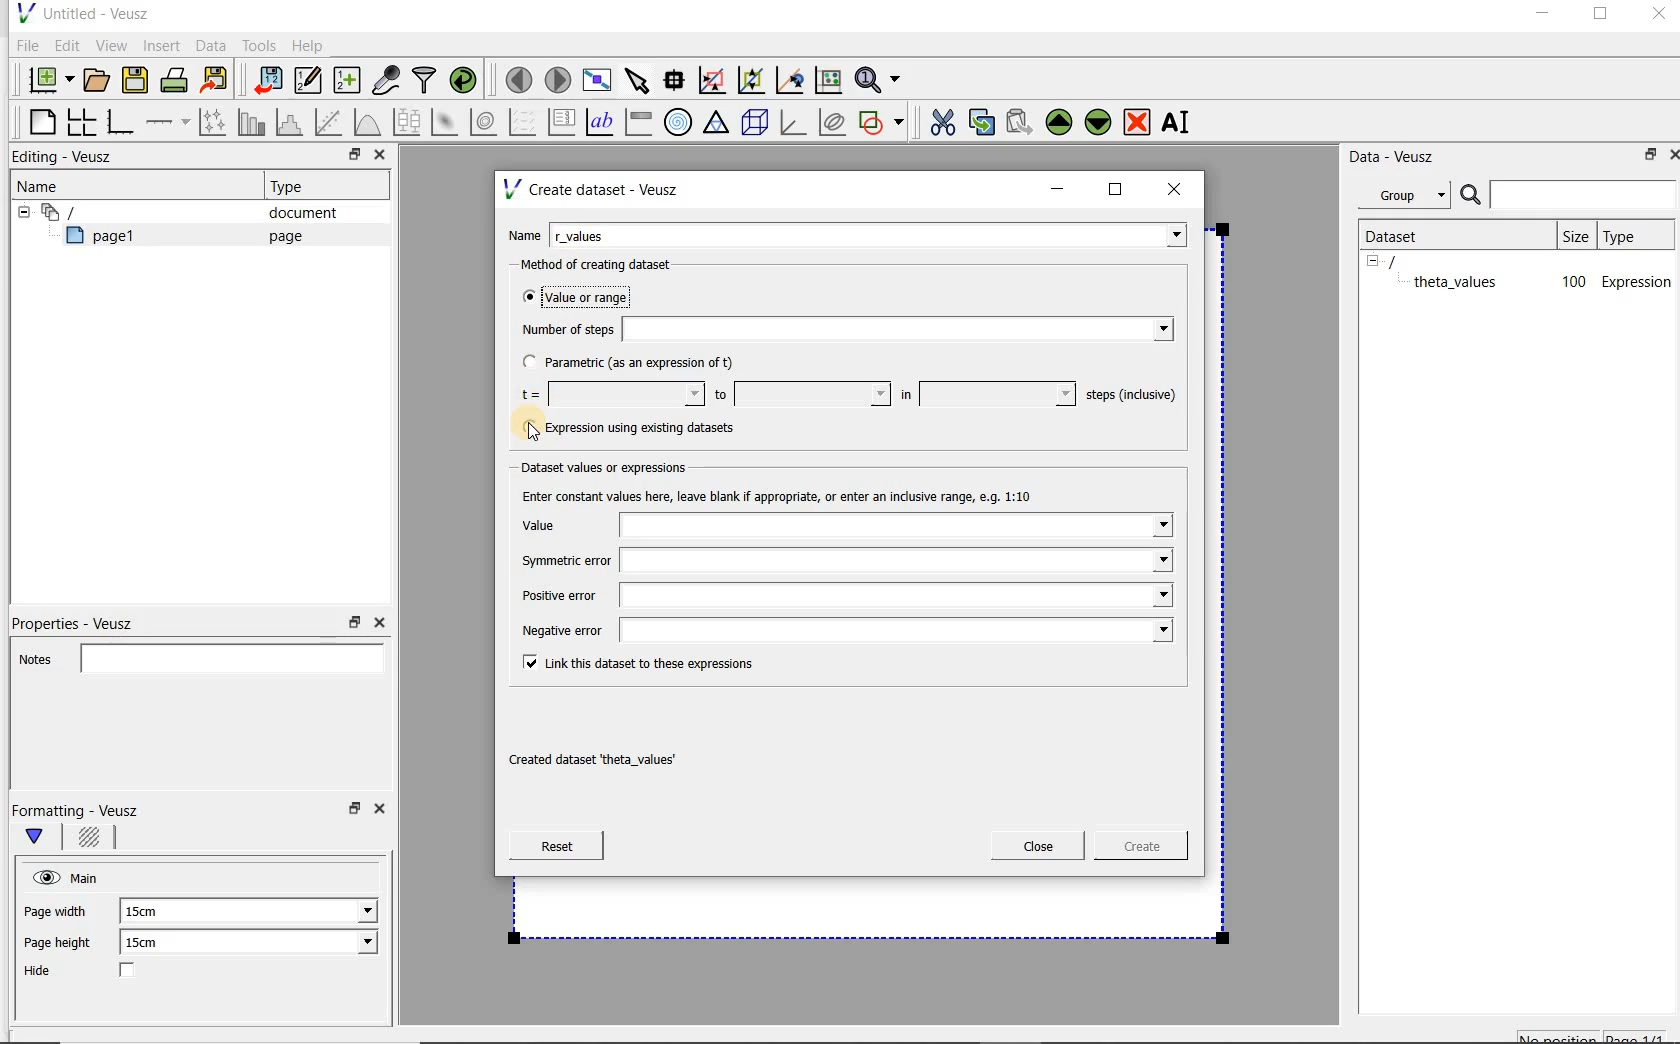 The height and width of the screenshot is (1044, 1680). Describe the element at coordinates (331, 122) in the screenshot. I see `Fit a function to data` at that location.